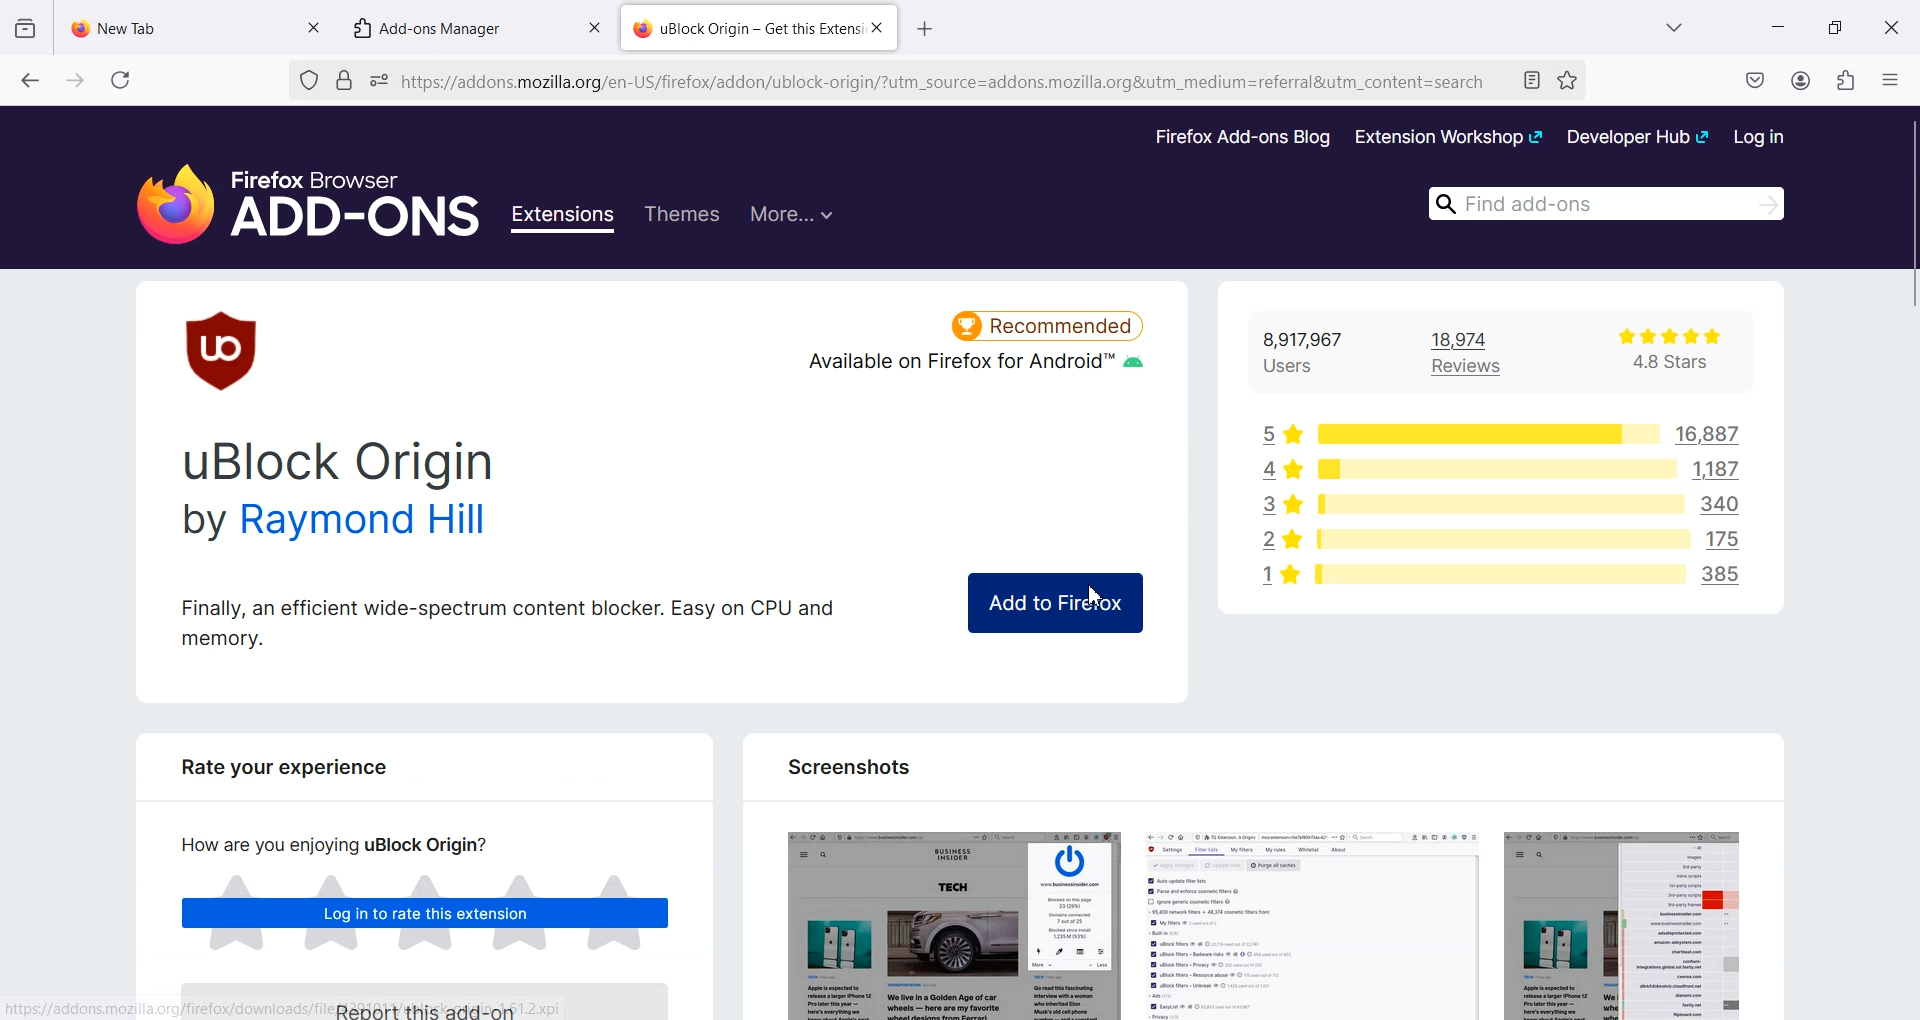 This screenshot has height=1020, width=1920. What do you see at coordinates (343, 493) in the screenshot?
I see `uBlock Origin by Raymond Hill` at bounding box center [343, 493].